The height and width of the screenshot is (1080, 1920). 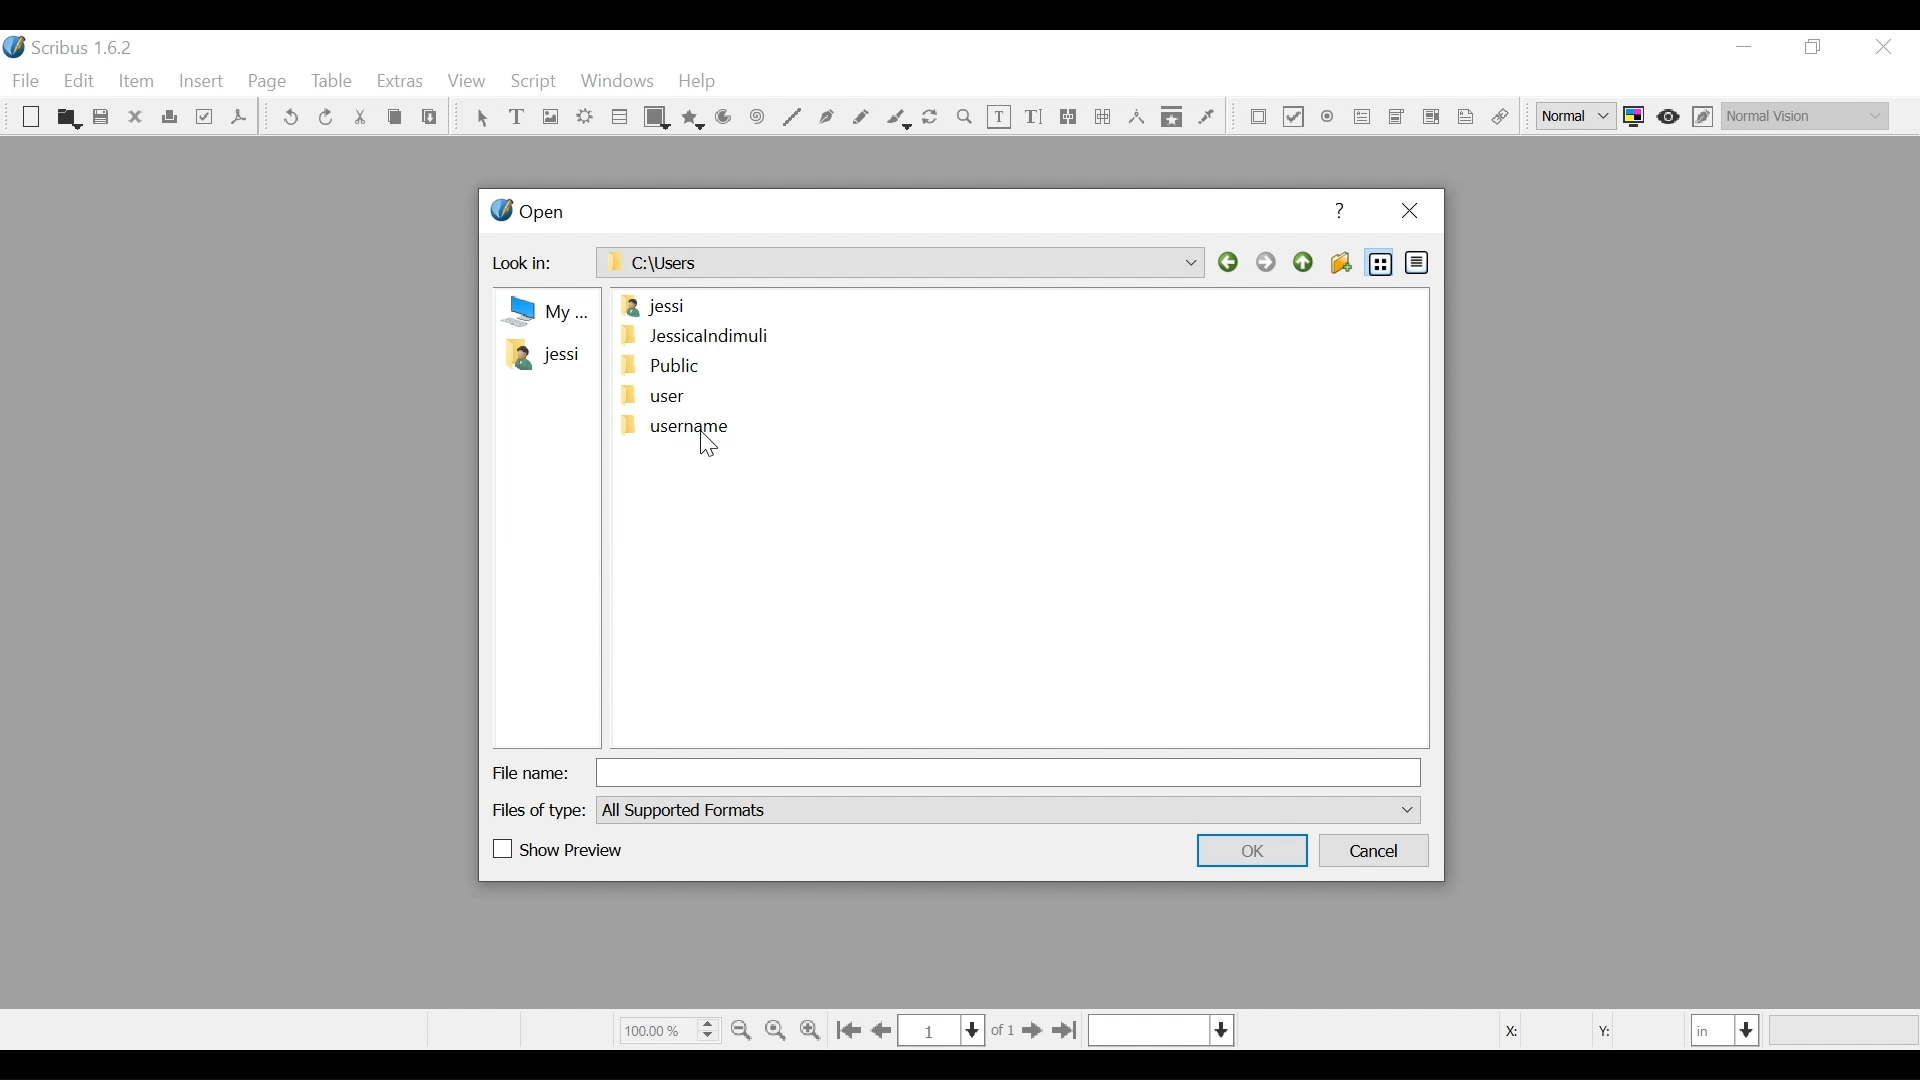 What do you see at coordinates (1432, 116) in the screenshot?
I see `Pdf List Box` at bounding box center [1432, 116].